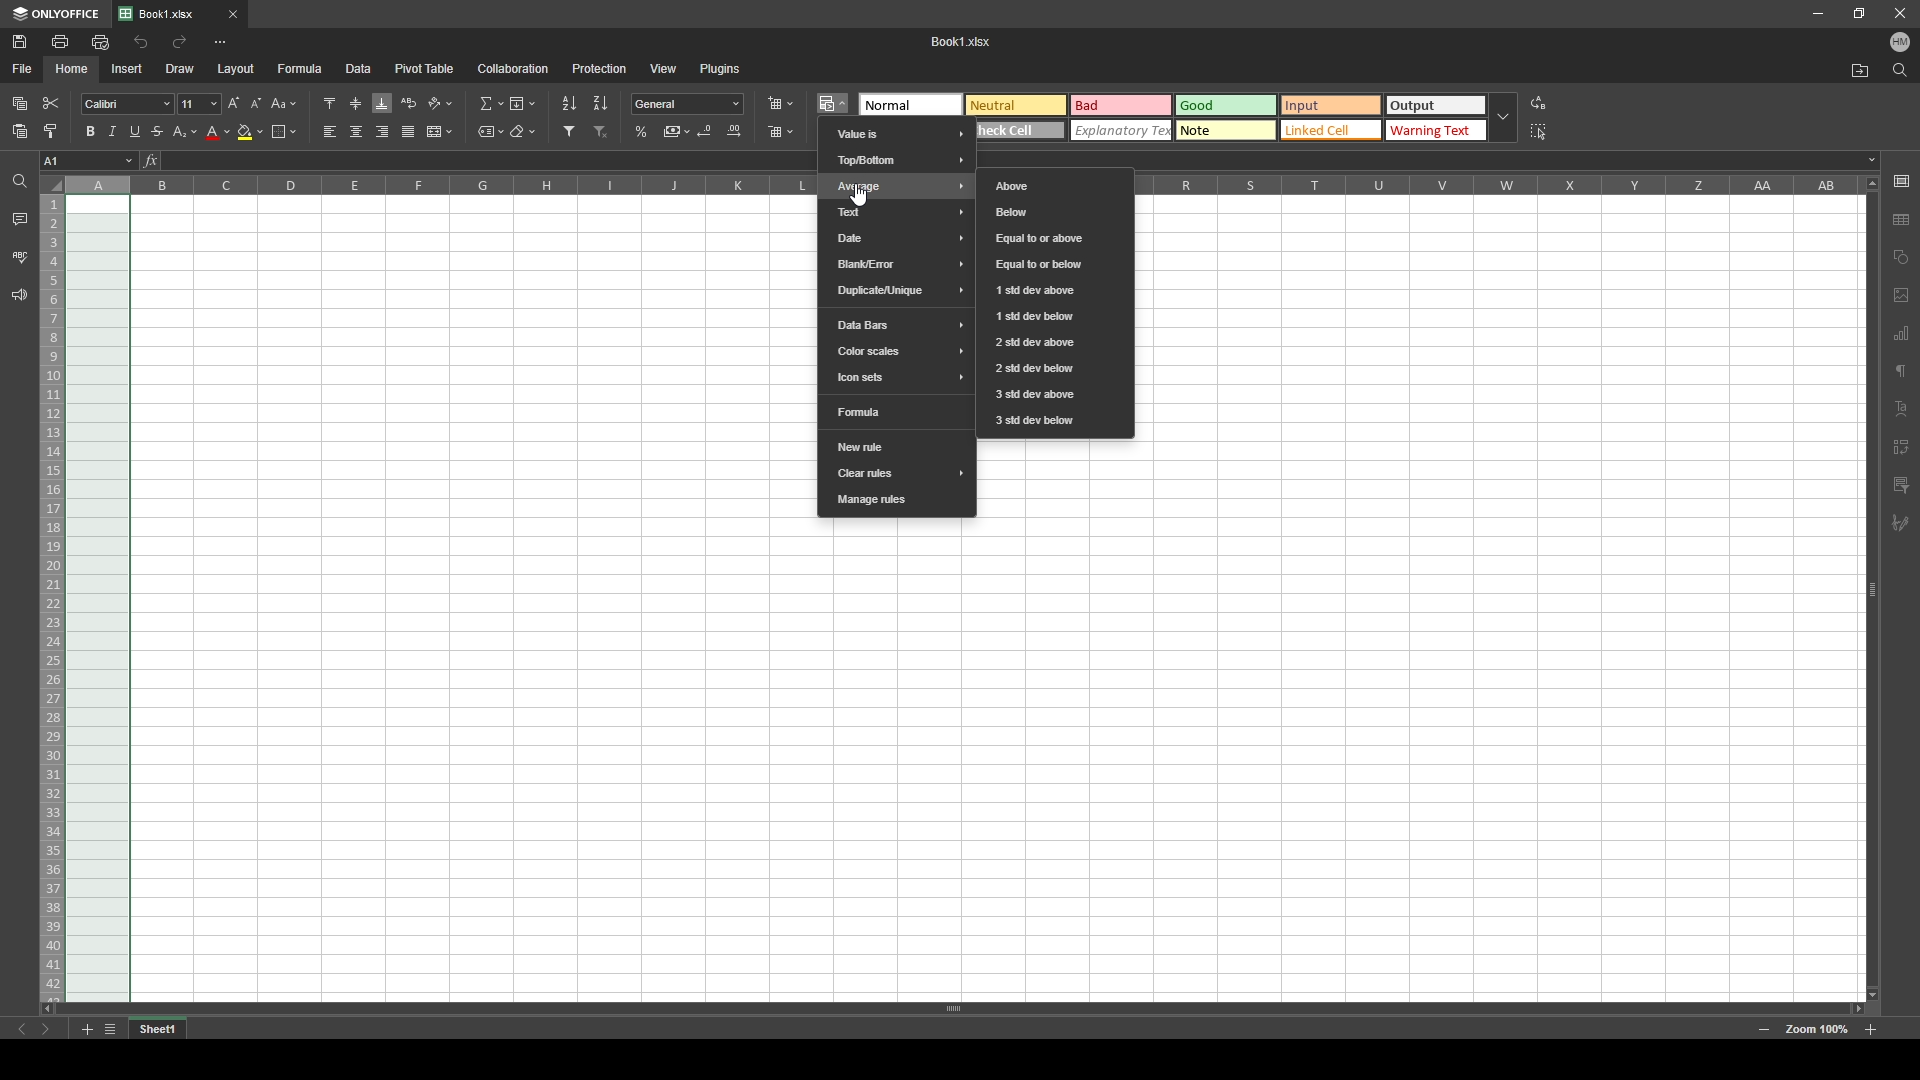  Describe the element at coordinates (1055, 239) in the screenshot. I see `equal to or above` at that location.